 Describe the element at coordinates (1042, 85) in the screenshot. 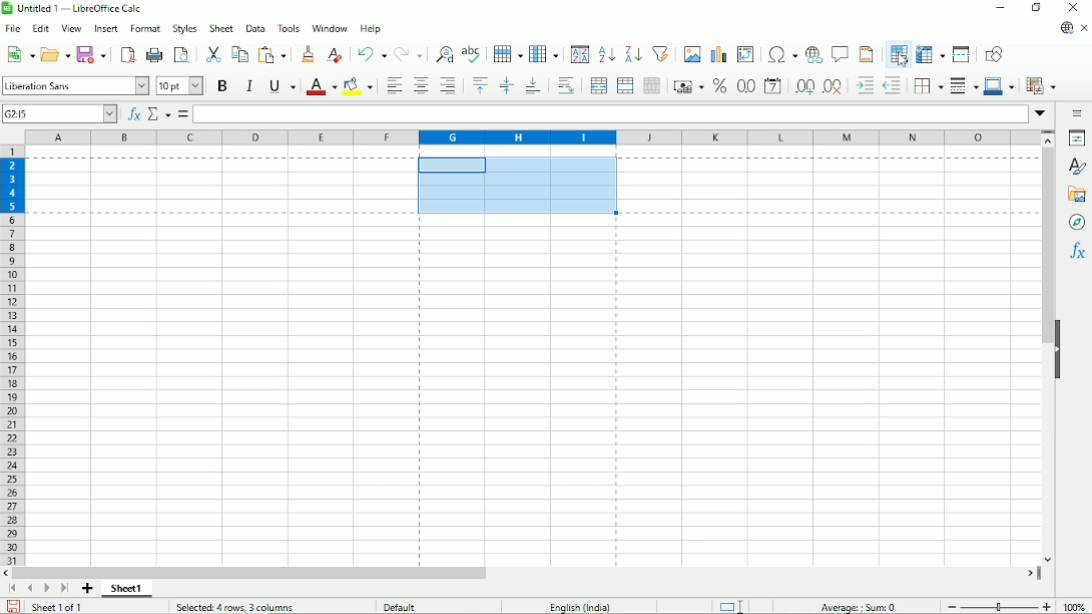

I see `Conditional` at that location.